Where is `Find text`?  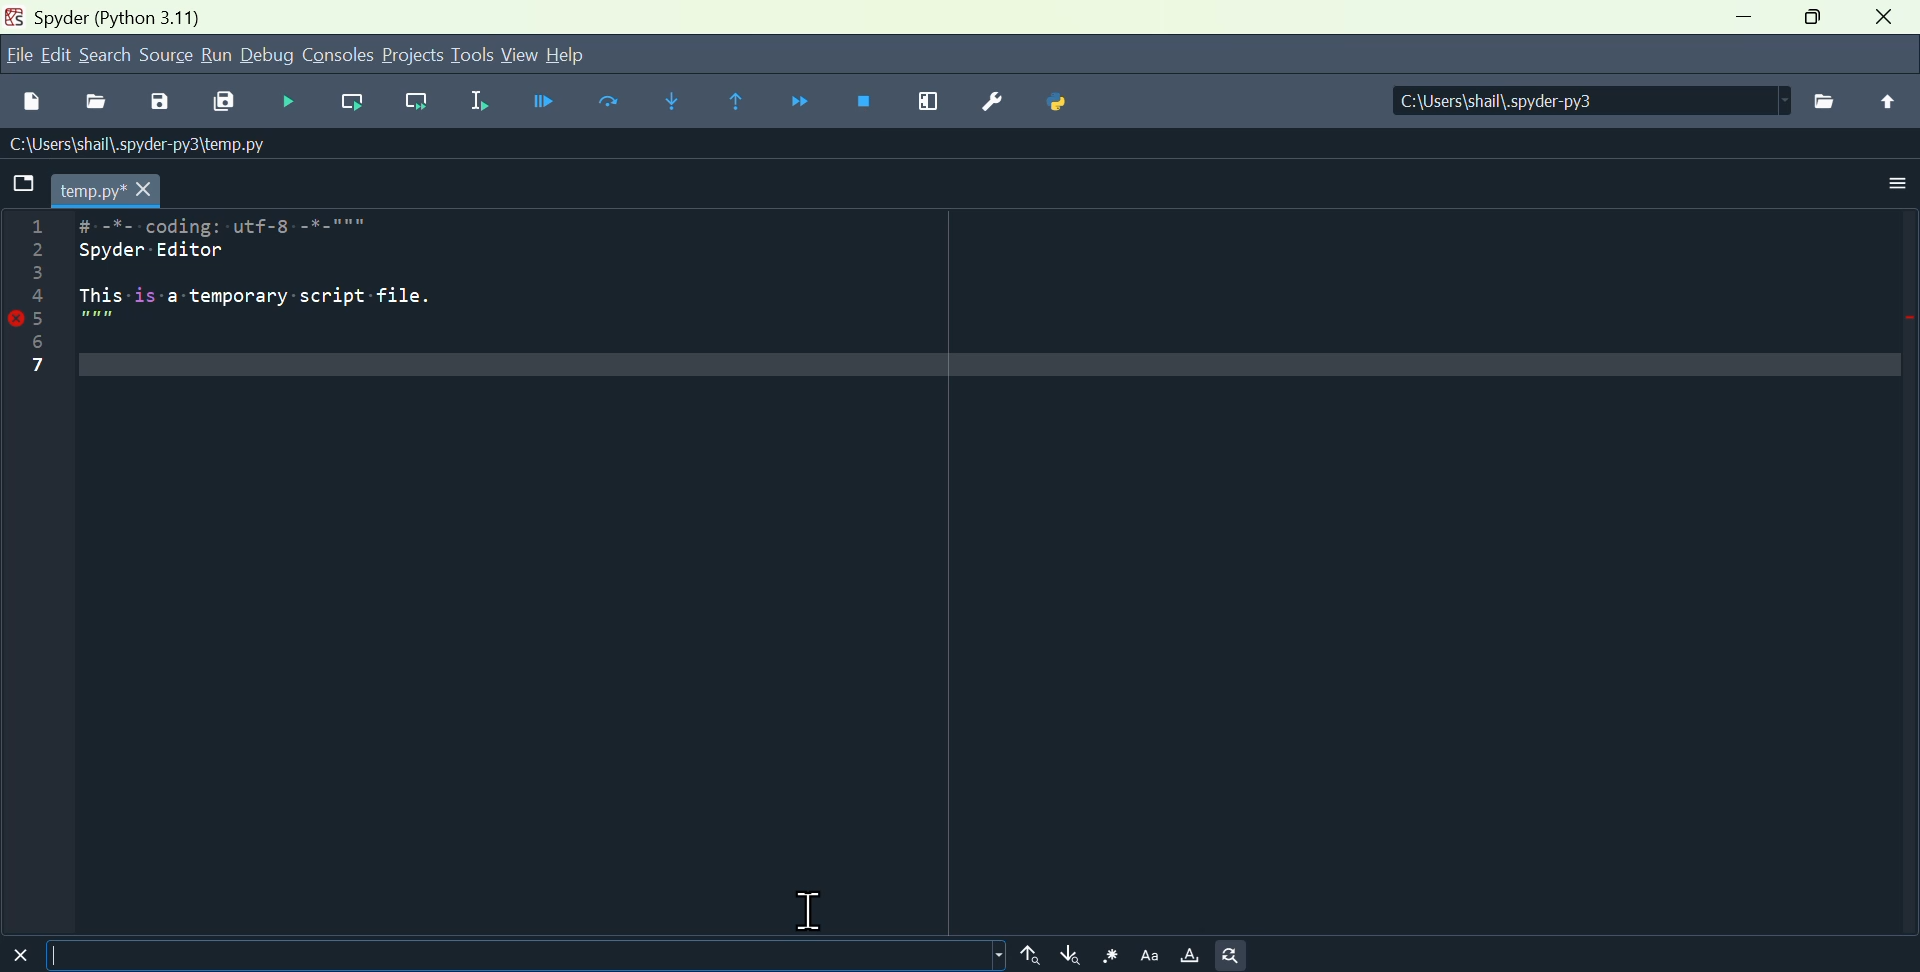 Find text is located at coordinates (531, 955).